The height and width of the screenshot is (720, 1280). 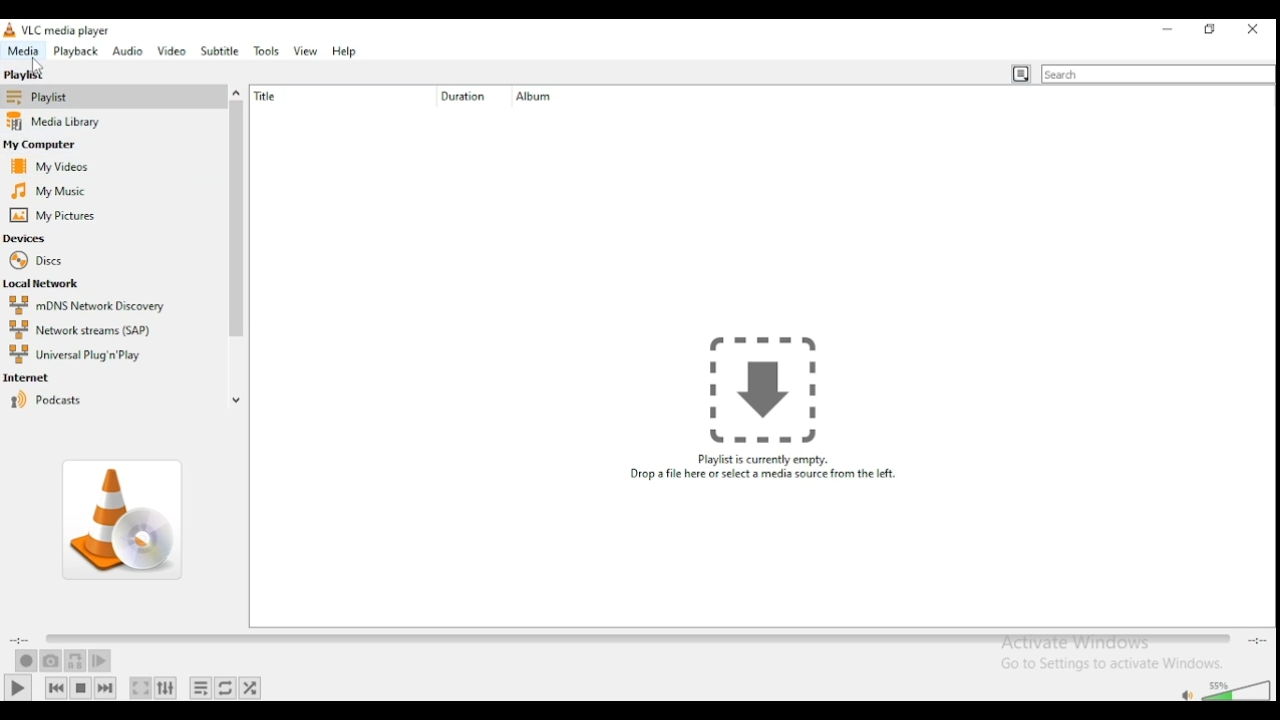 I want to click on restore, so click(x=1209, y=31).